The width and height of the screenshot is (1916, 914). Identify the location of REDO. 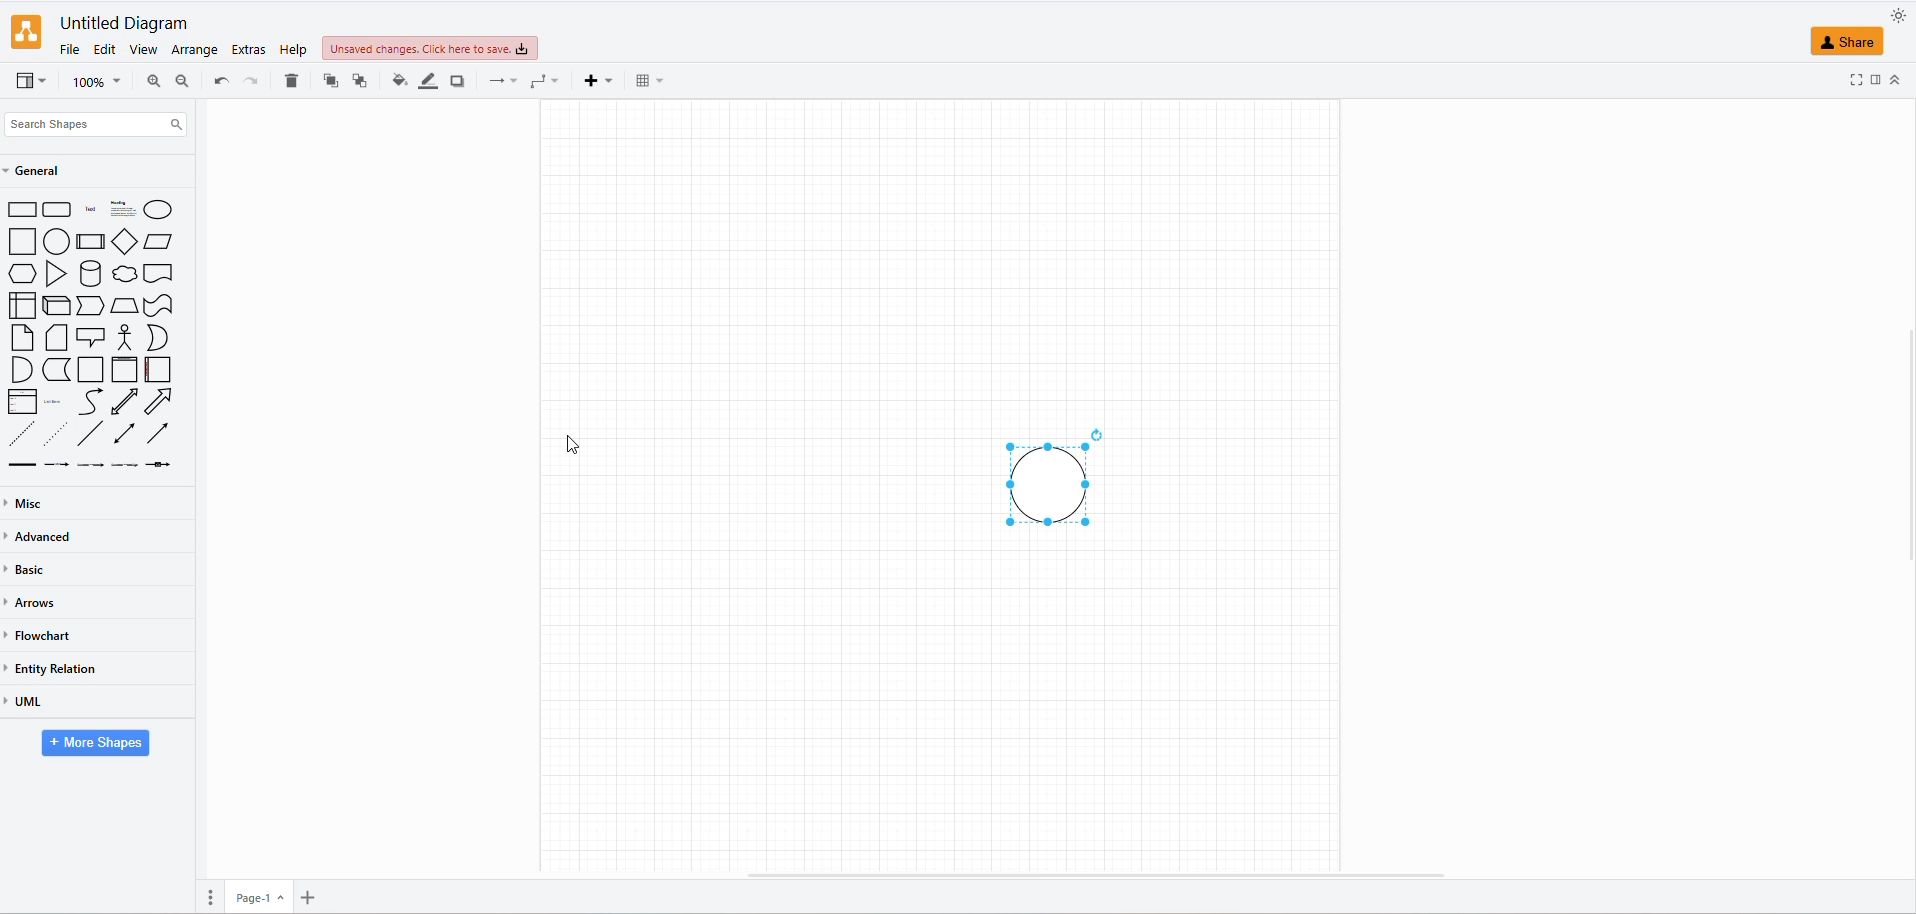
(249, 81).